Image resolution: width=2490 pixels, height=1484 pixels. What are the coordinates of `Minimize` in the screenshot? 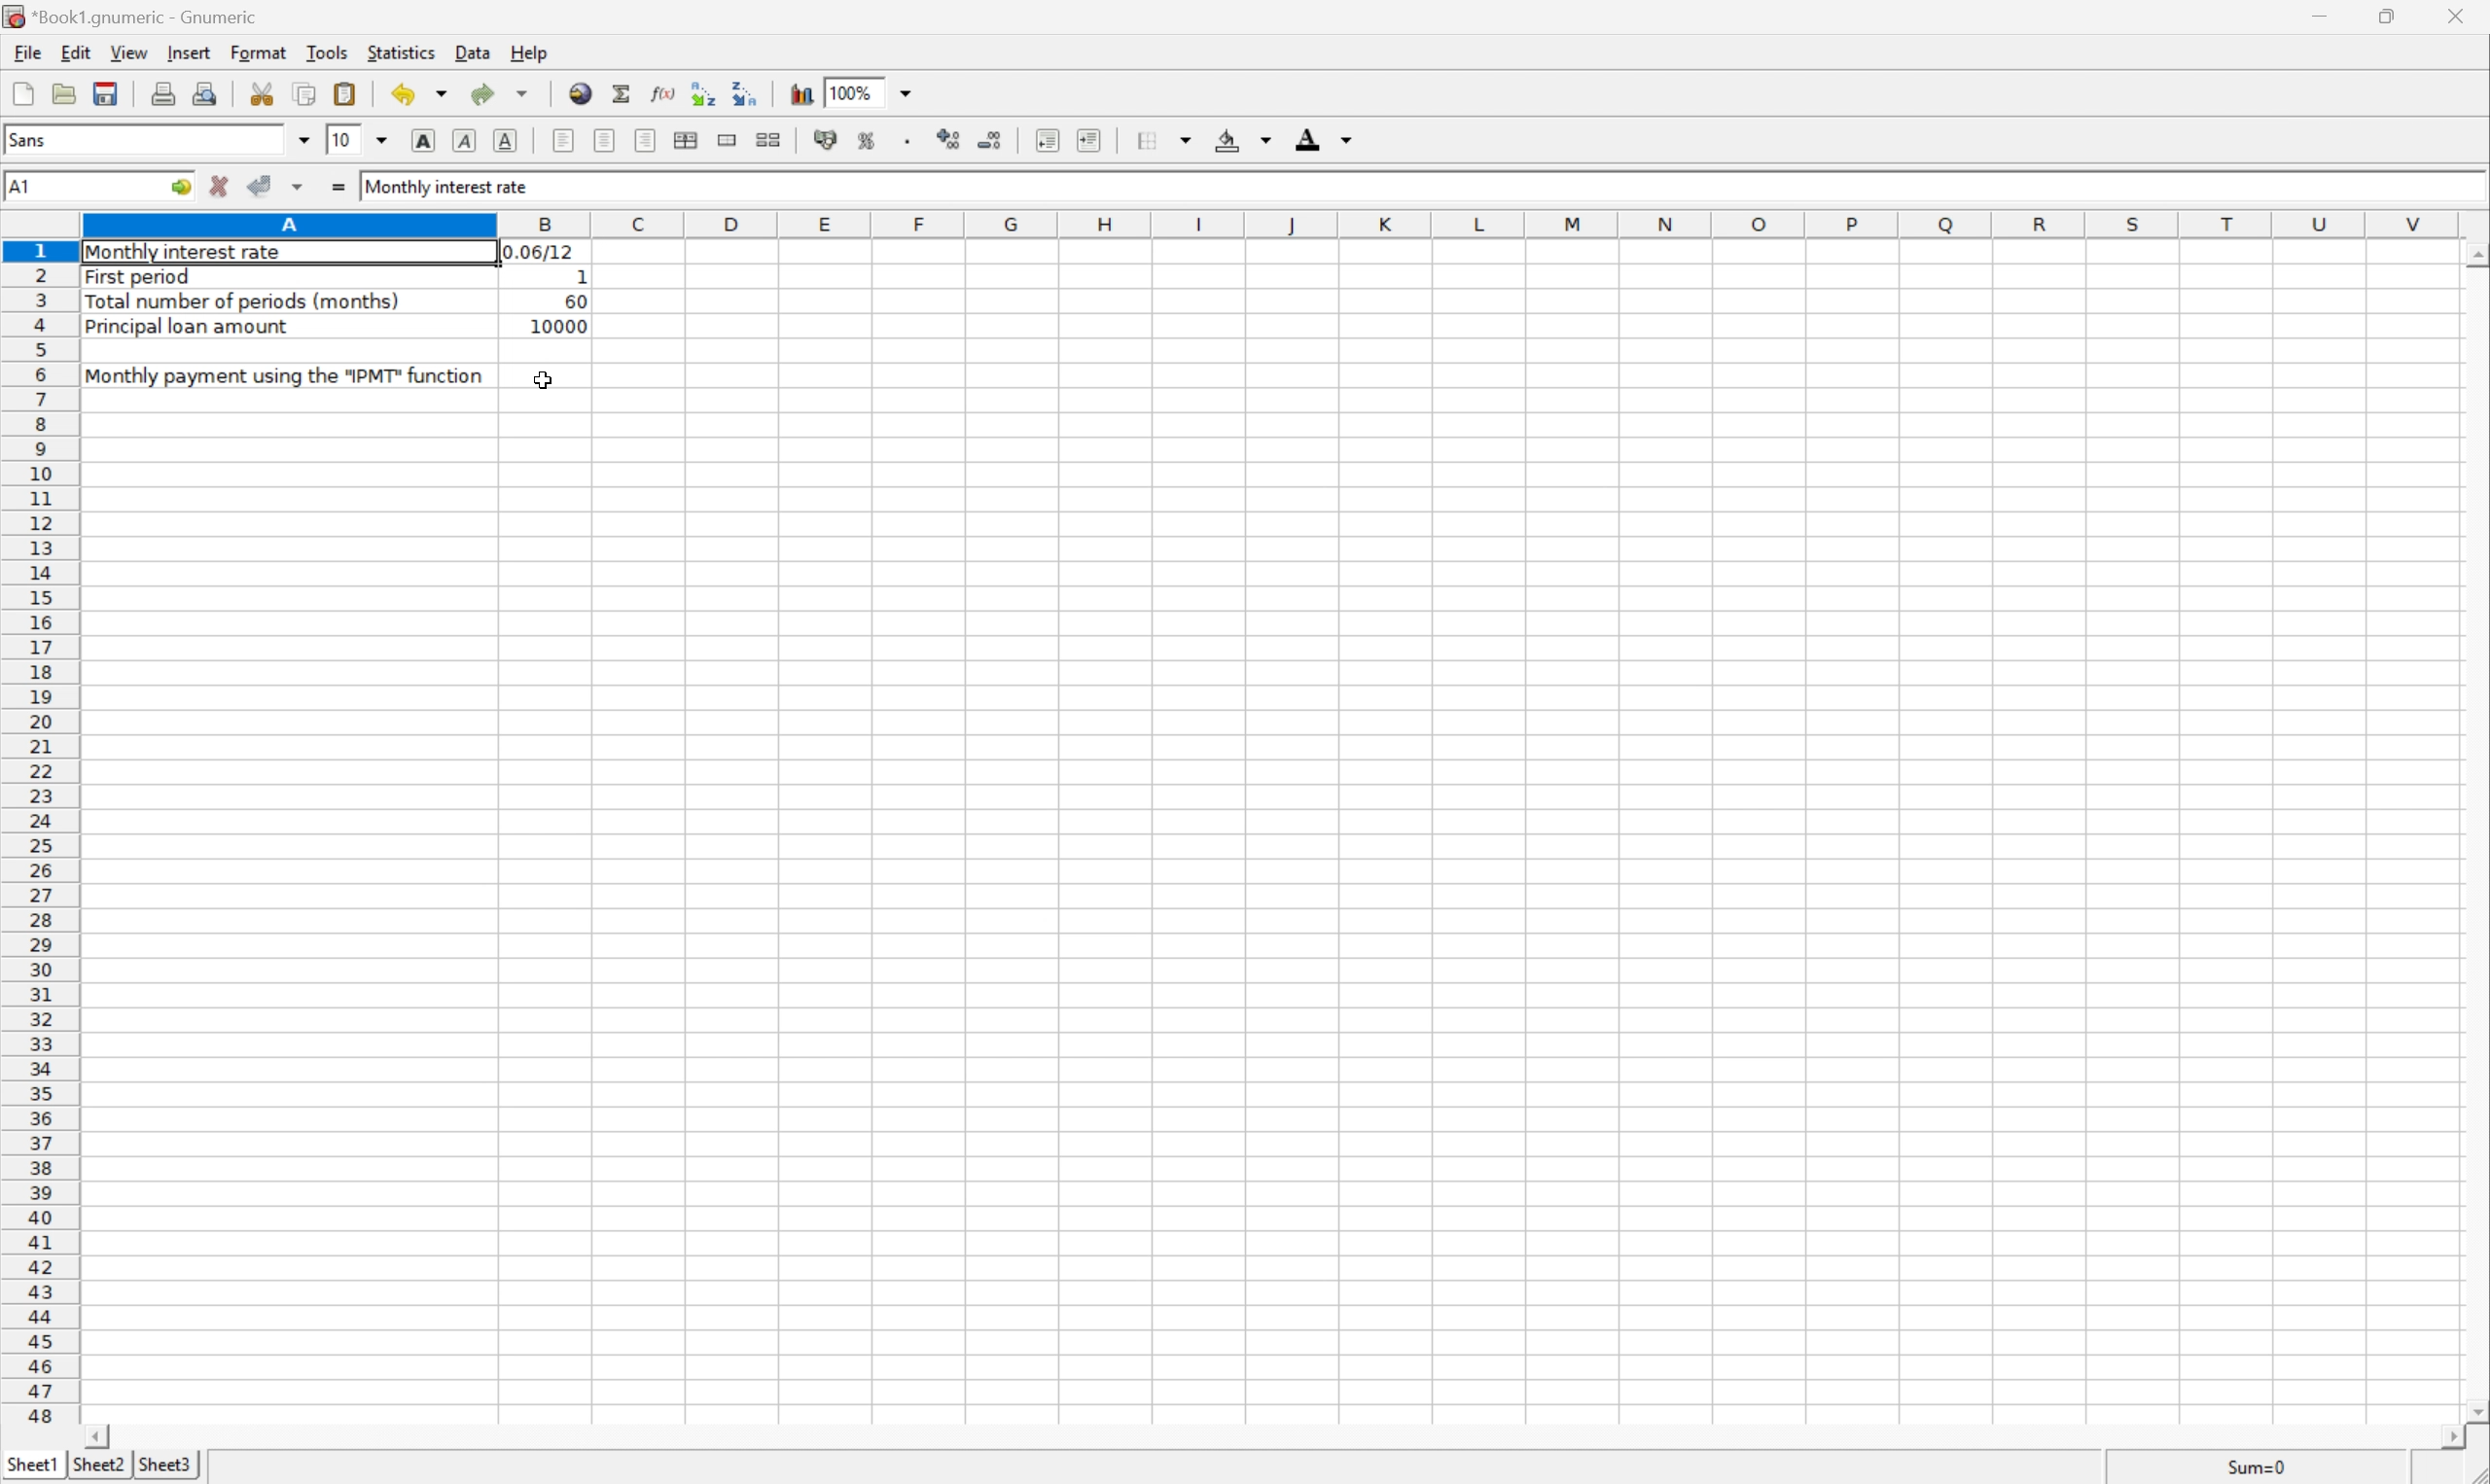 It's located at (2313, 15).